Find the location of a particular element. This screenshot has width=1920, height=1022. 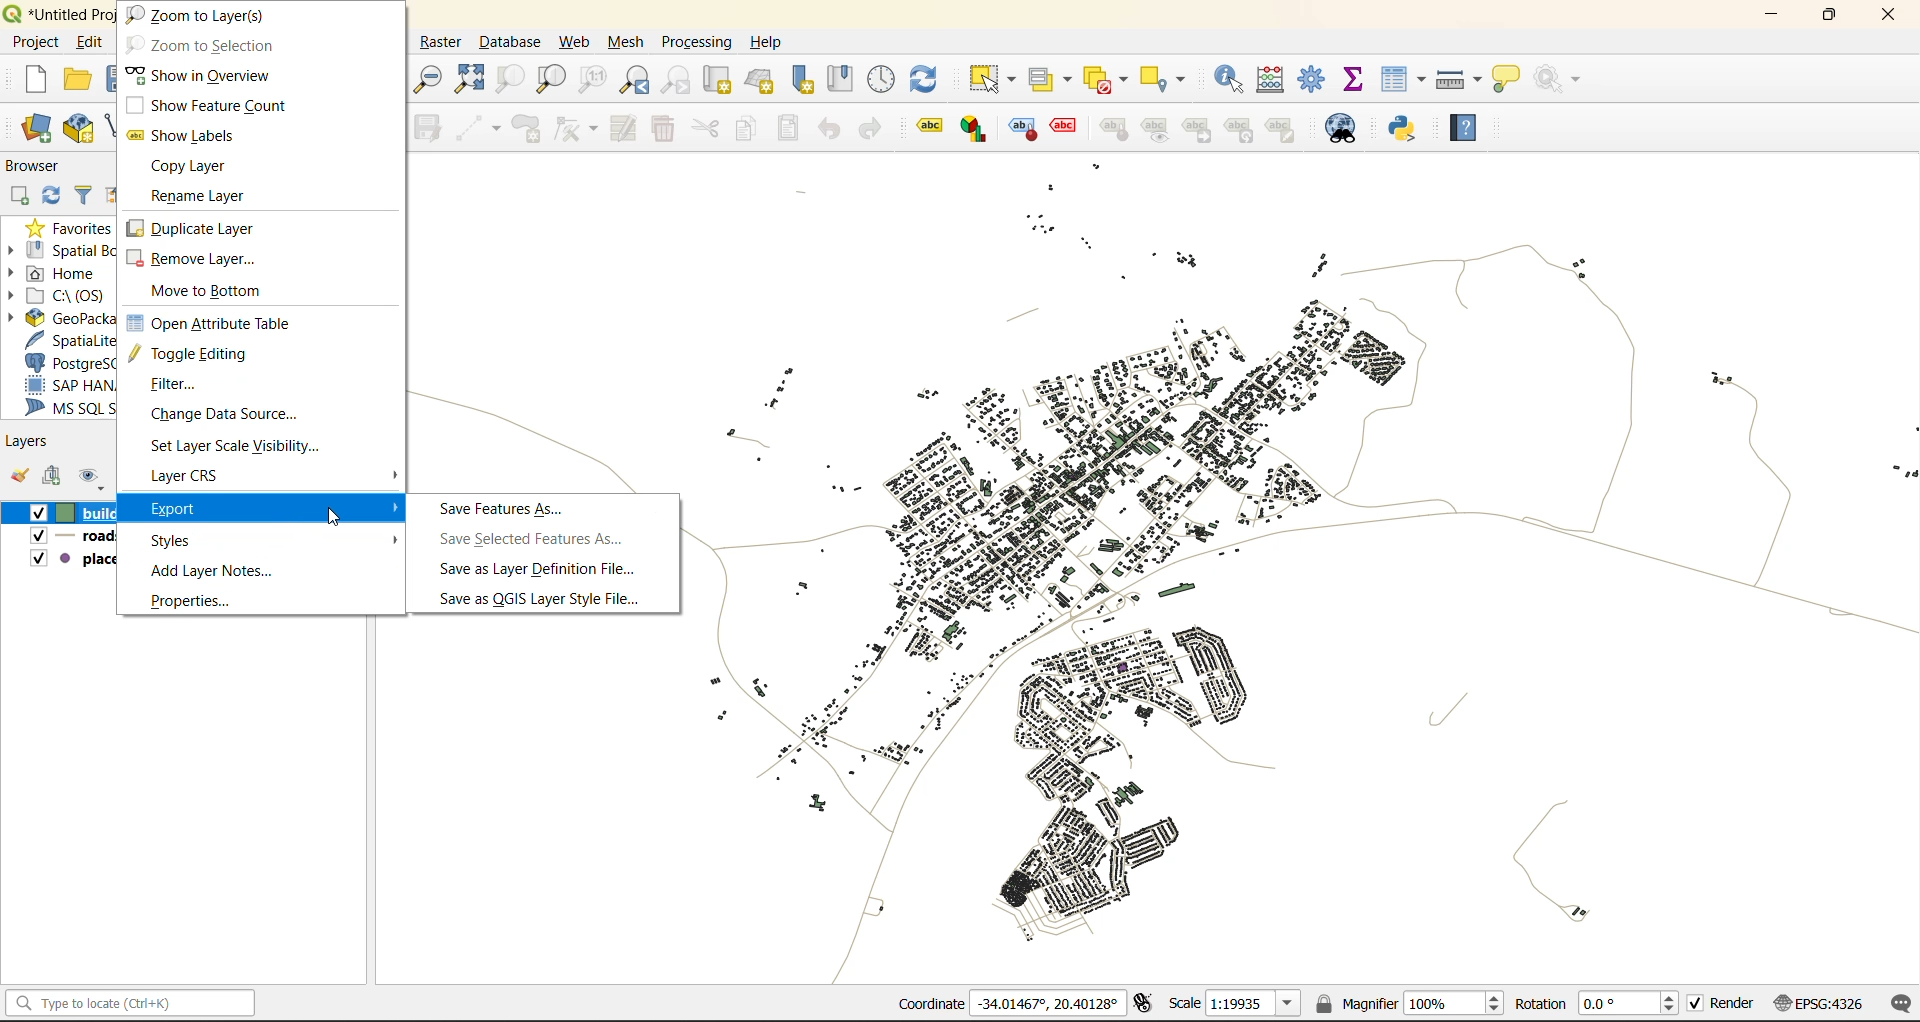

open data source manager is located at coordinates (41, 129).